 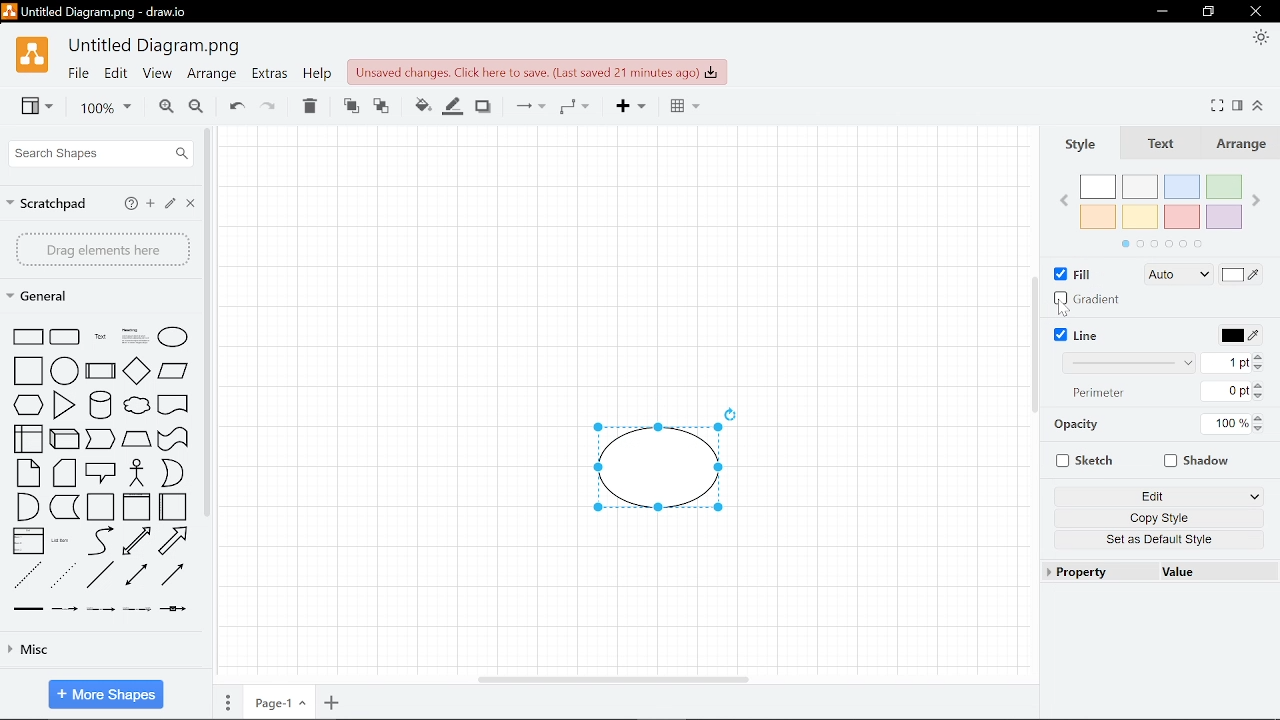 What do you see at coordinates (1260, 107) in the screenshot?
I see `Collapse` at bounding box center [1260, 107].